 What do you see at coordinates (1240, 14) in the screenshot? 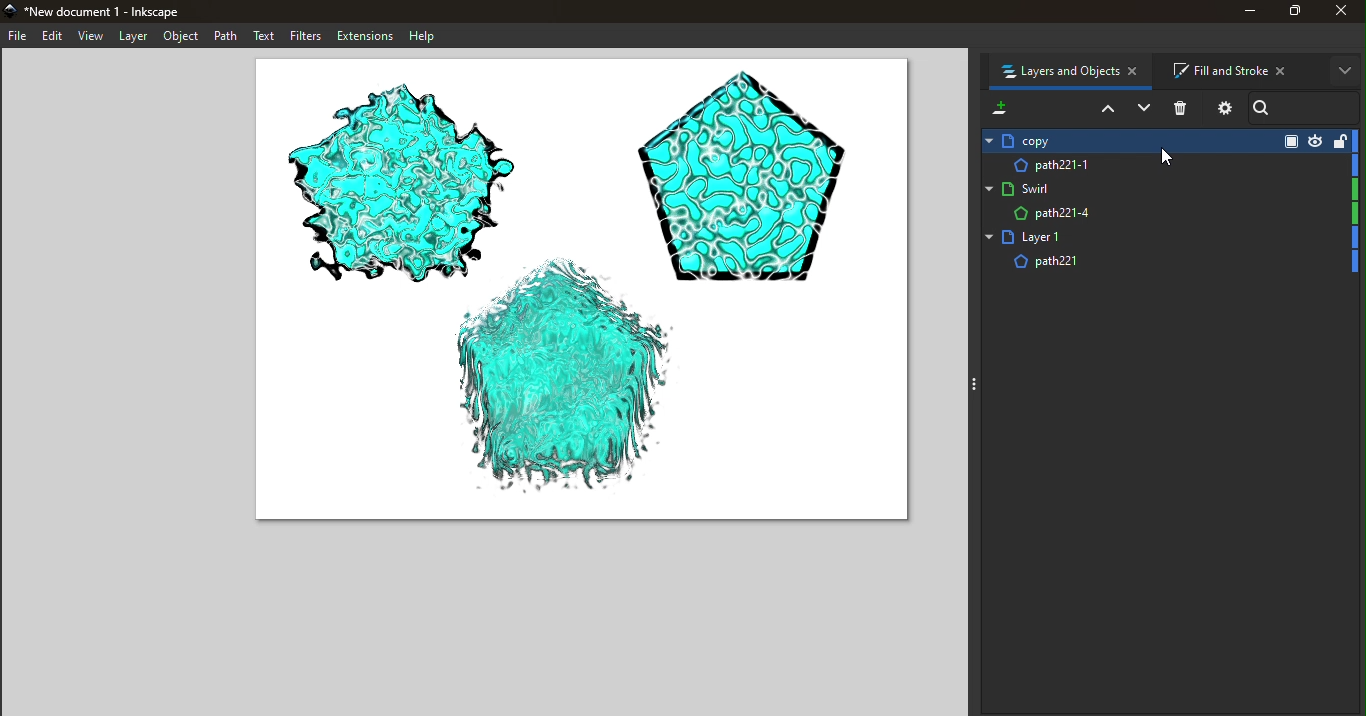
I see `Minimize` at bounding box center [1240, 14].